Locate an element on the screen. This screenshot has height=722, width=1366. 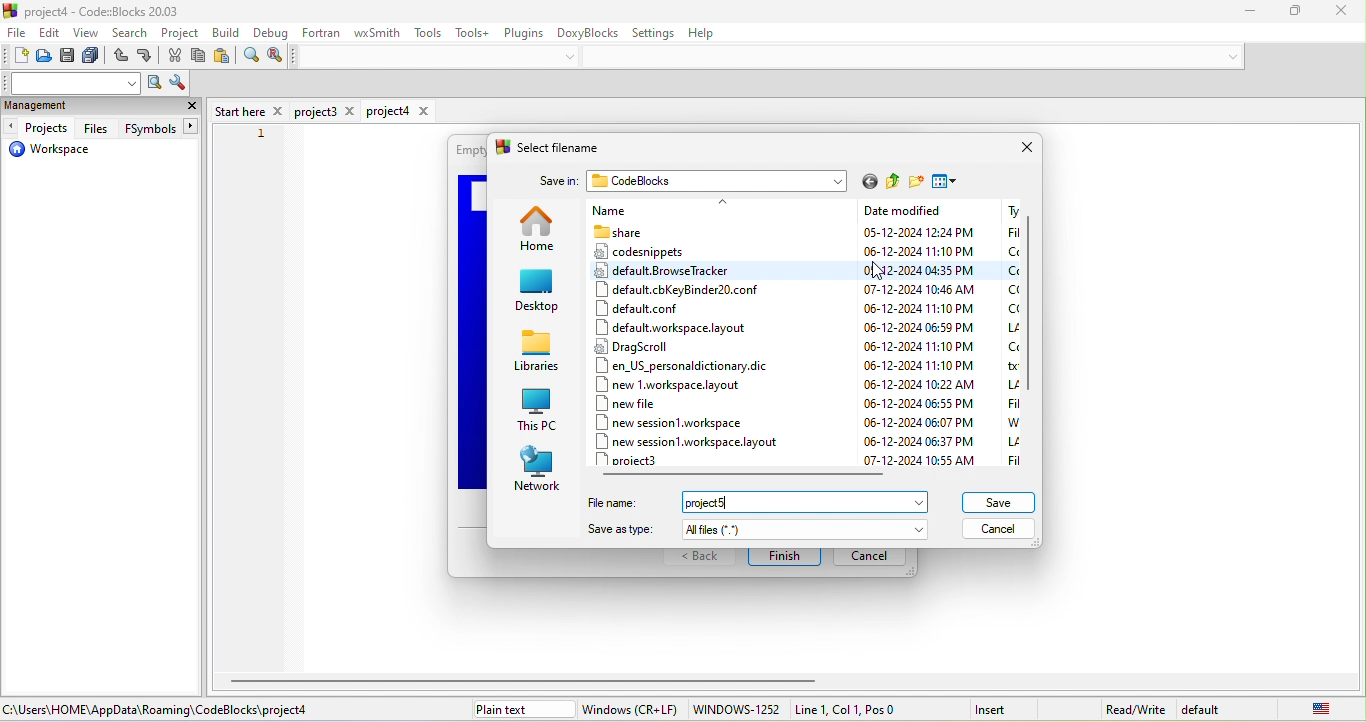
horizontal scroll bar is located at coordinates (529, 680).